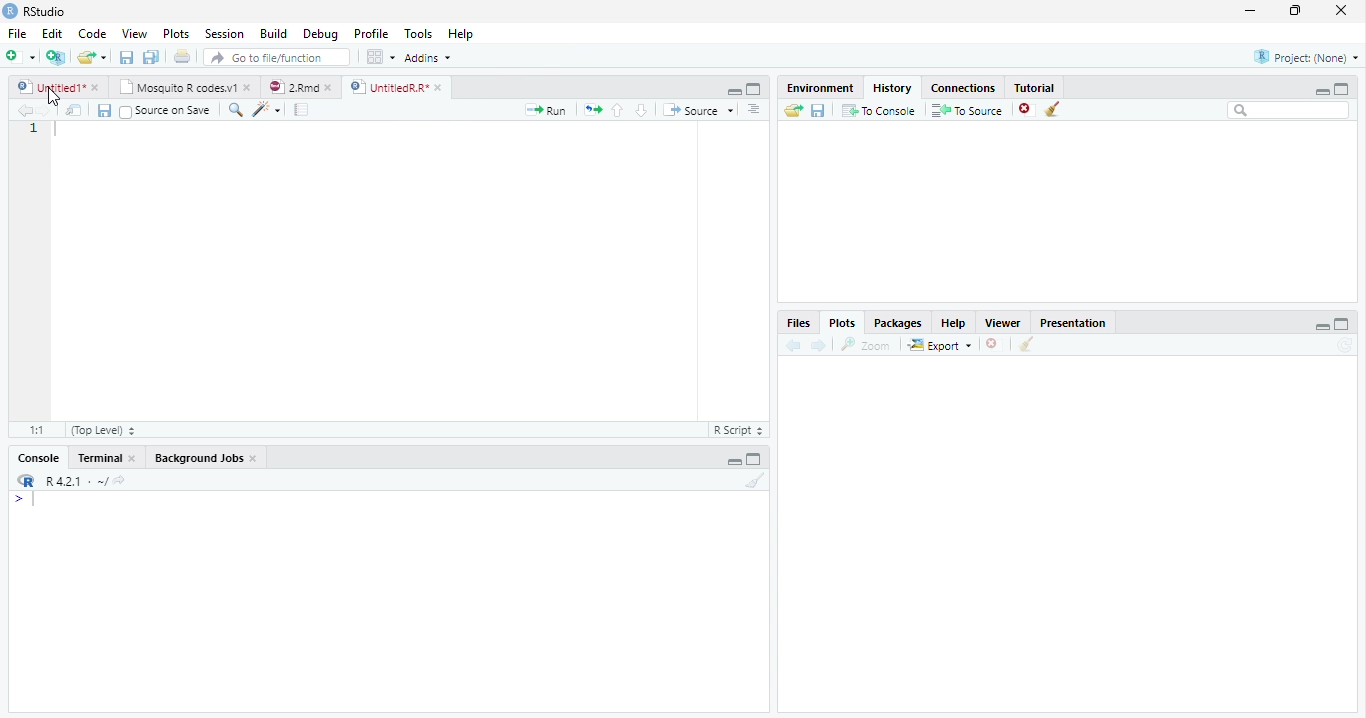  Describe the element at coordinates (818, 110) in the screenshot. I see `save` at that location.